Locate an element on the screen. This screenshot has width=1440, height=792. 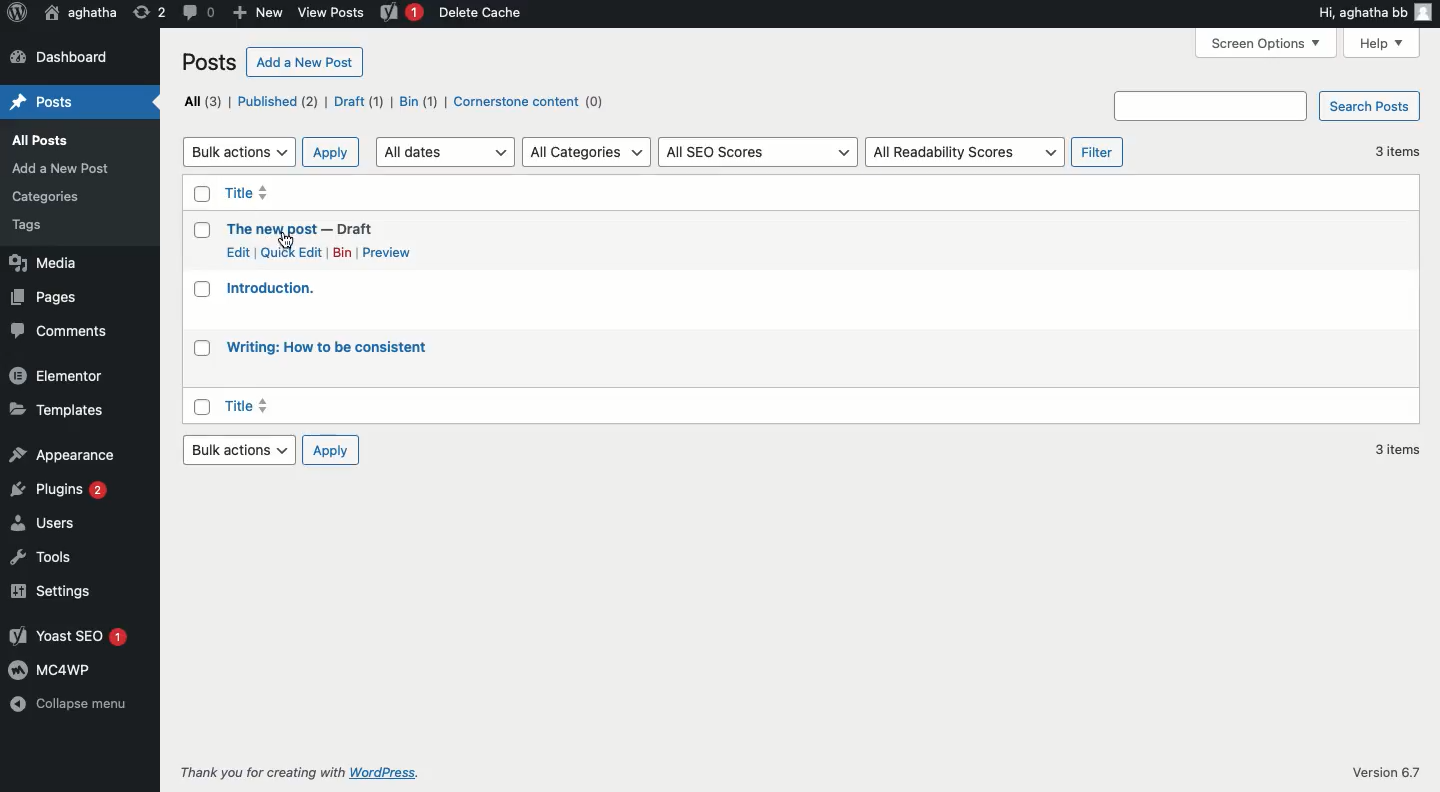
Plugins is located at coordinates (61, 493).